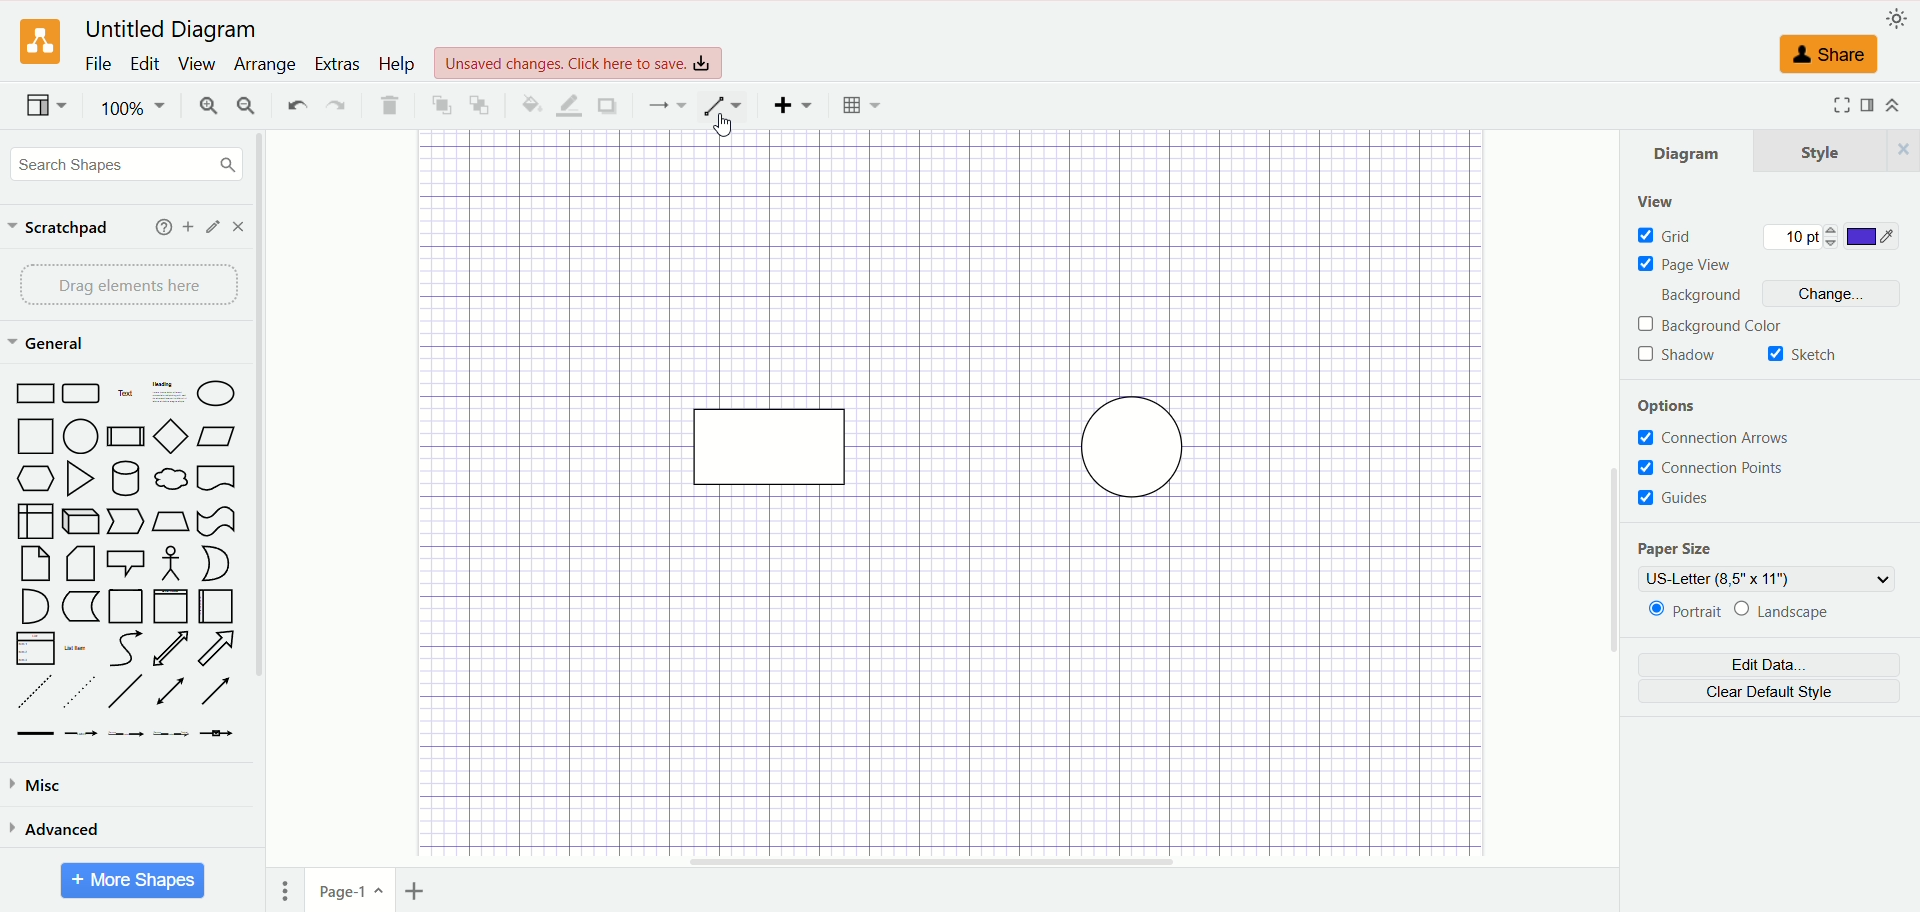  I want to click on more shapes, so click(128, 882).